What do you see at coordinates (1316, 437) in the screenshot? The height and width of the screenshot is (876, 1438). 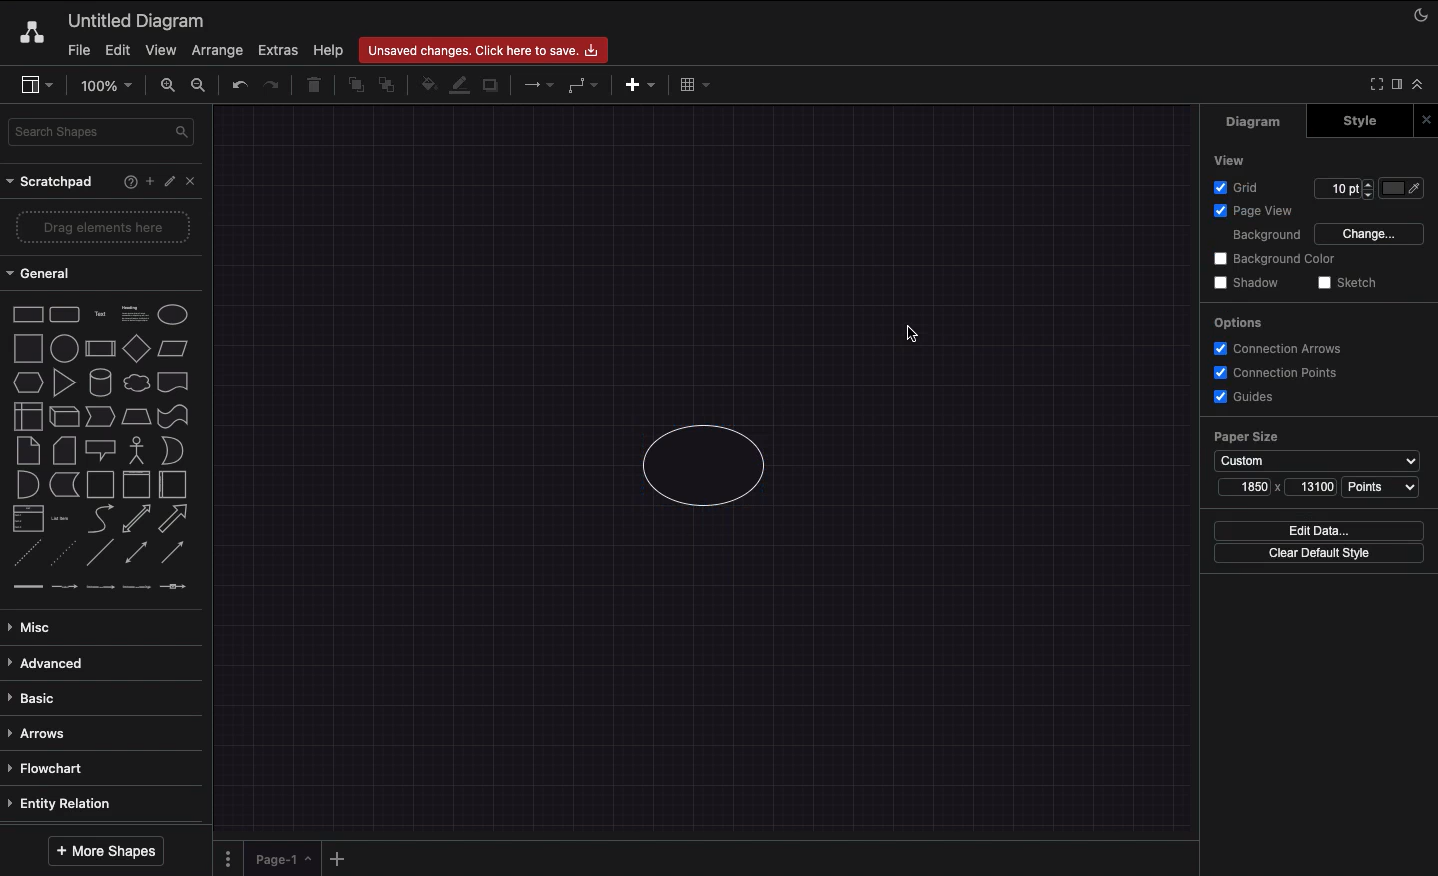 I see `Paper size` at bounding box center [1316, 437].